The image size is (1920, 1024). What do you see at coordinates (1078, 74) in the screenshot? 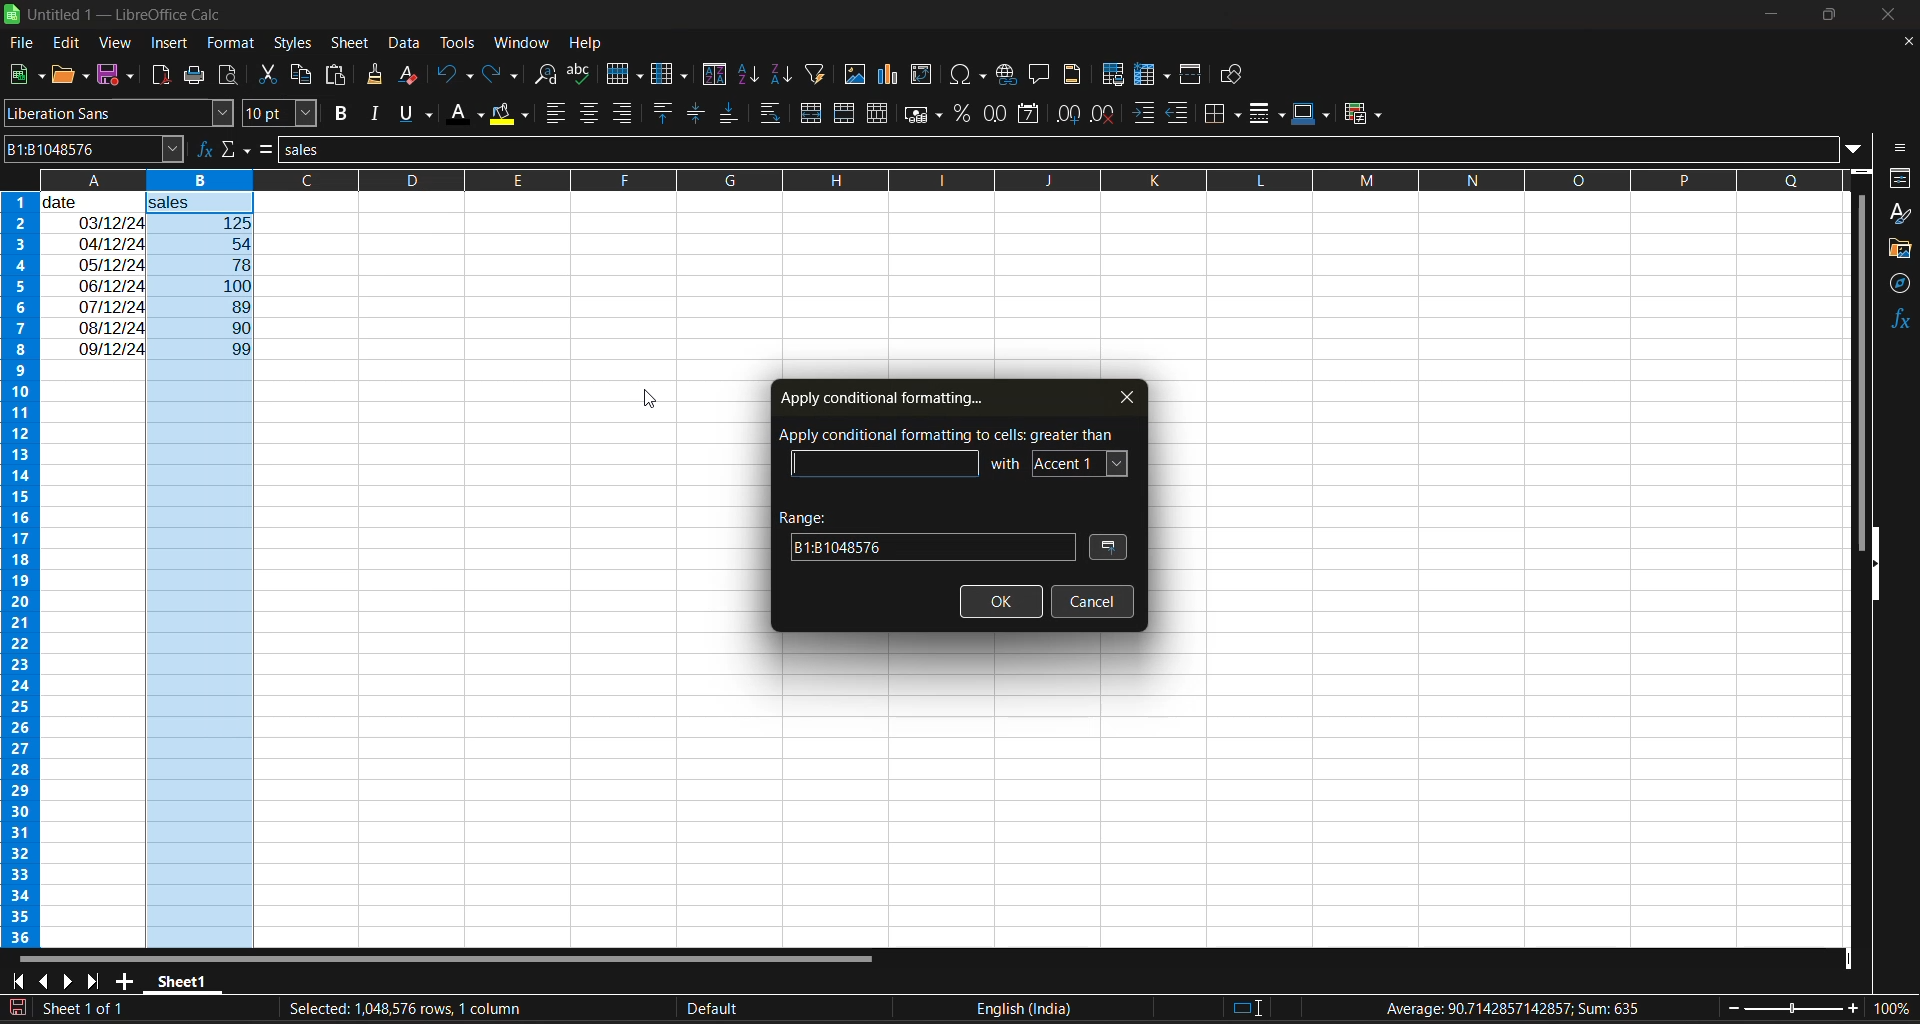
I see `headers and footers` at bounding box center [1078, 74].